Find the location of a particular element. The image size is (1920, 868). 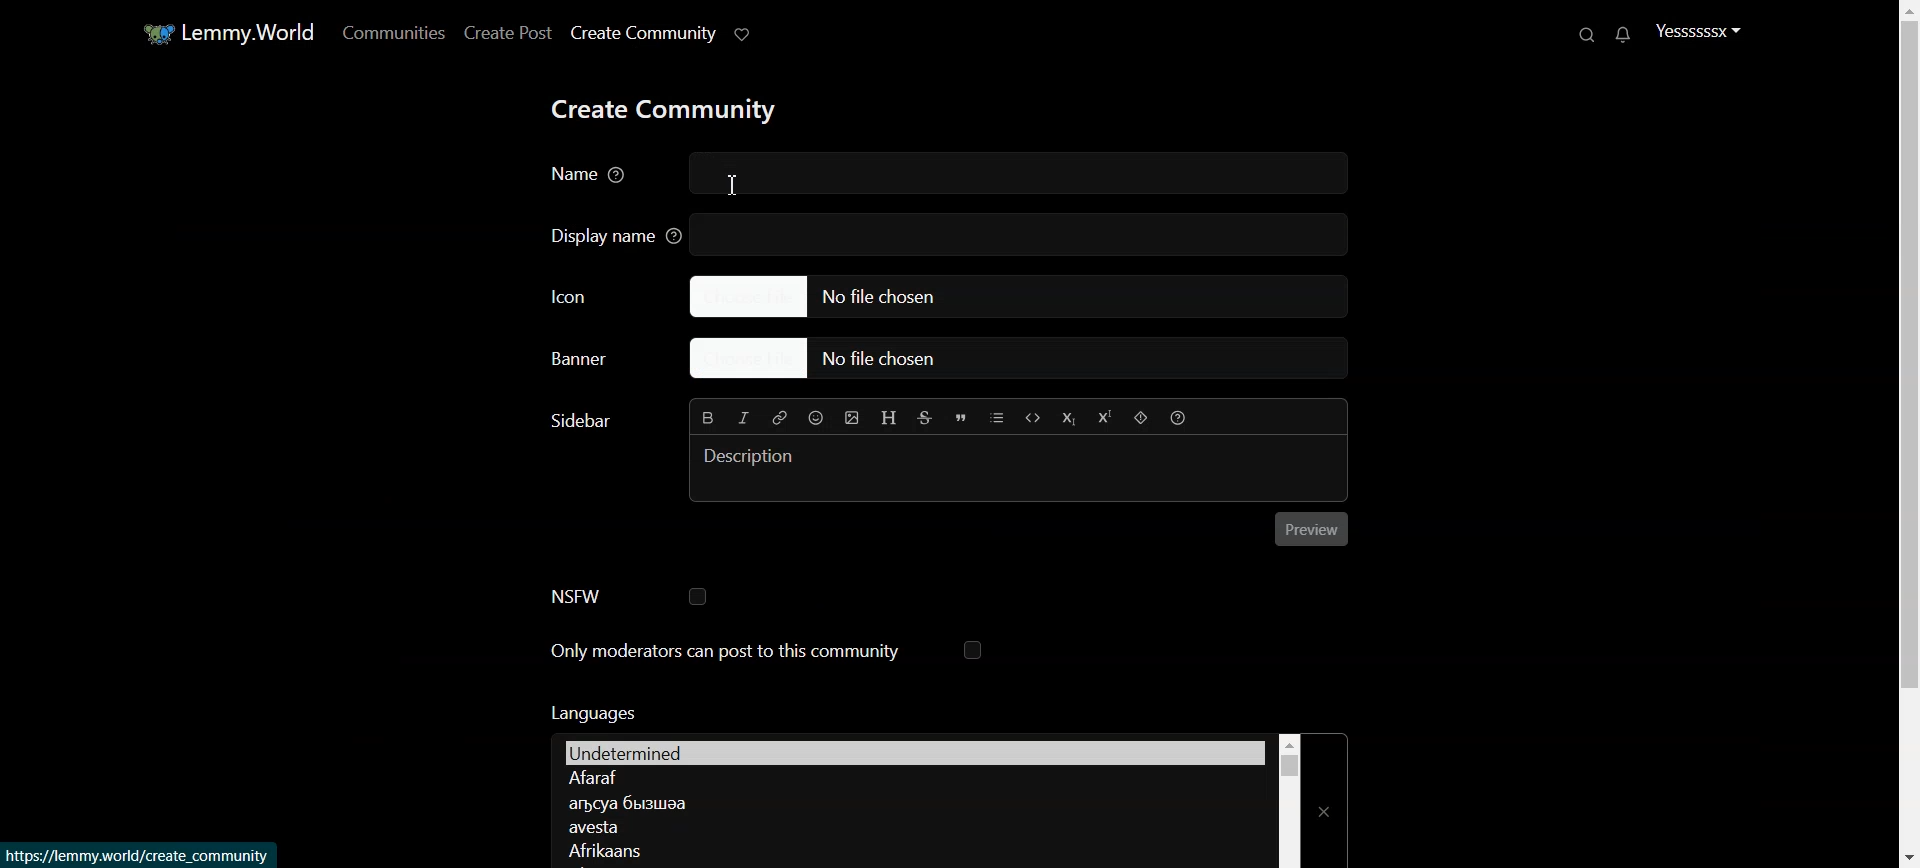

Language is located at coordinates (908, 849).